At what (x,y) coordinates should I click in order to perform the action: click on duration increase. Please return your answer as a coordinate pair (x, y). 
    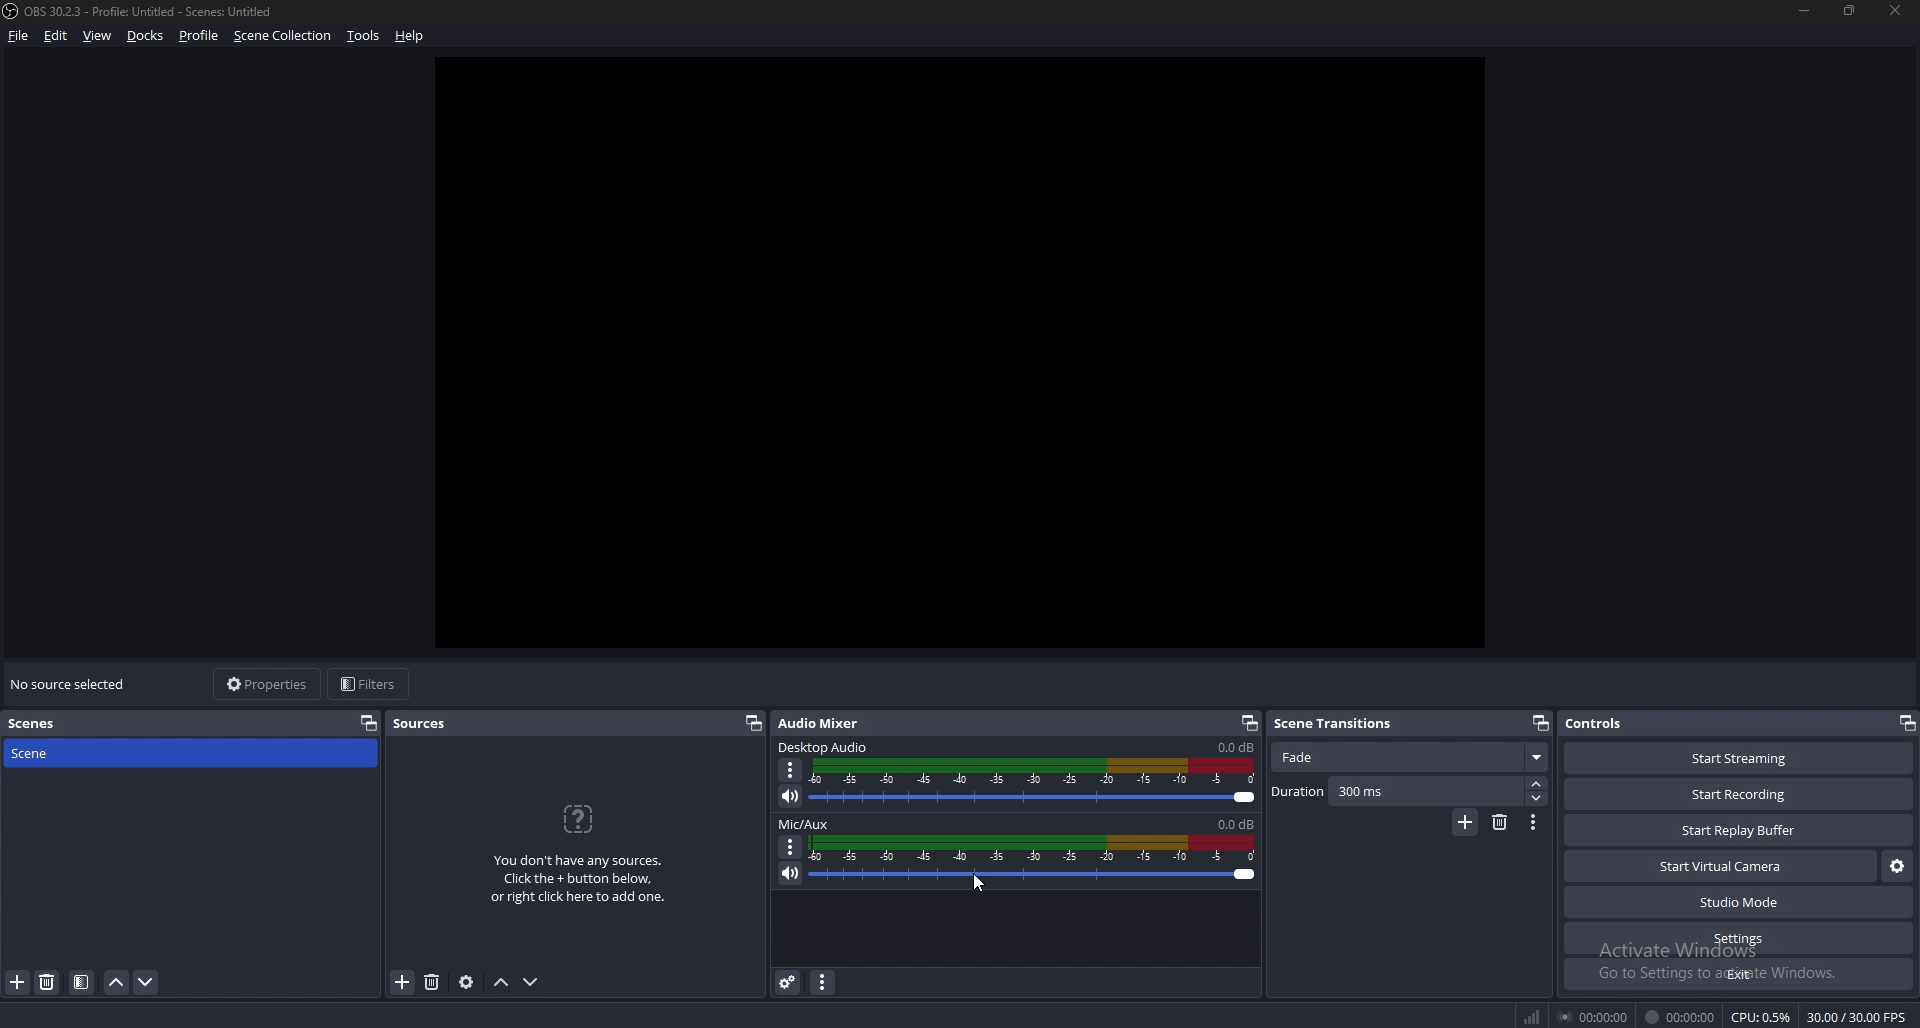
    Looking at the image, I should click on (1538, 785).